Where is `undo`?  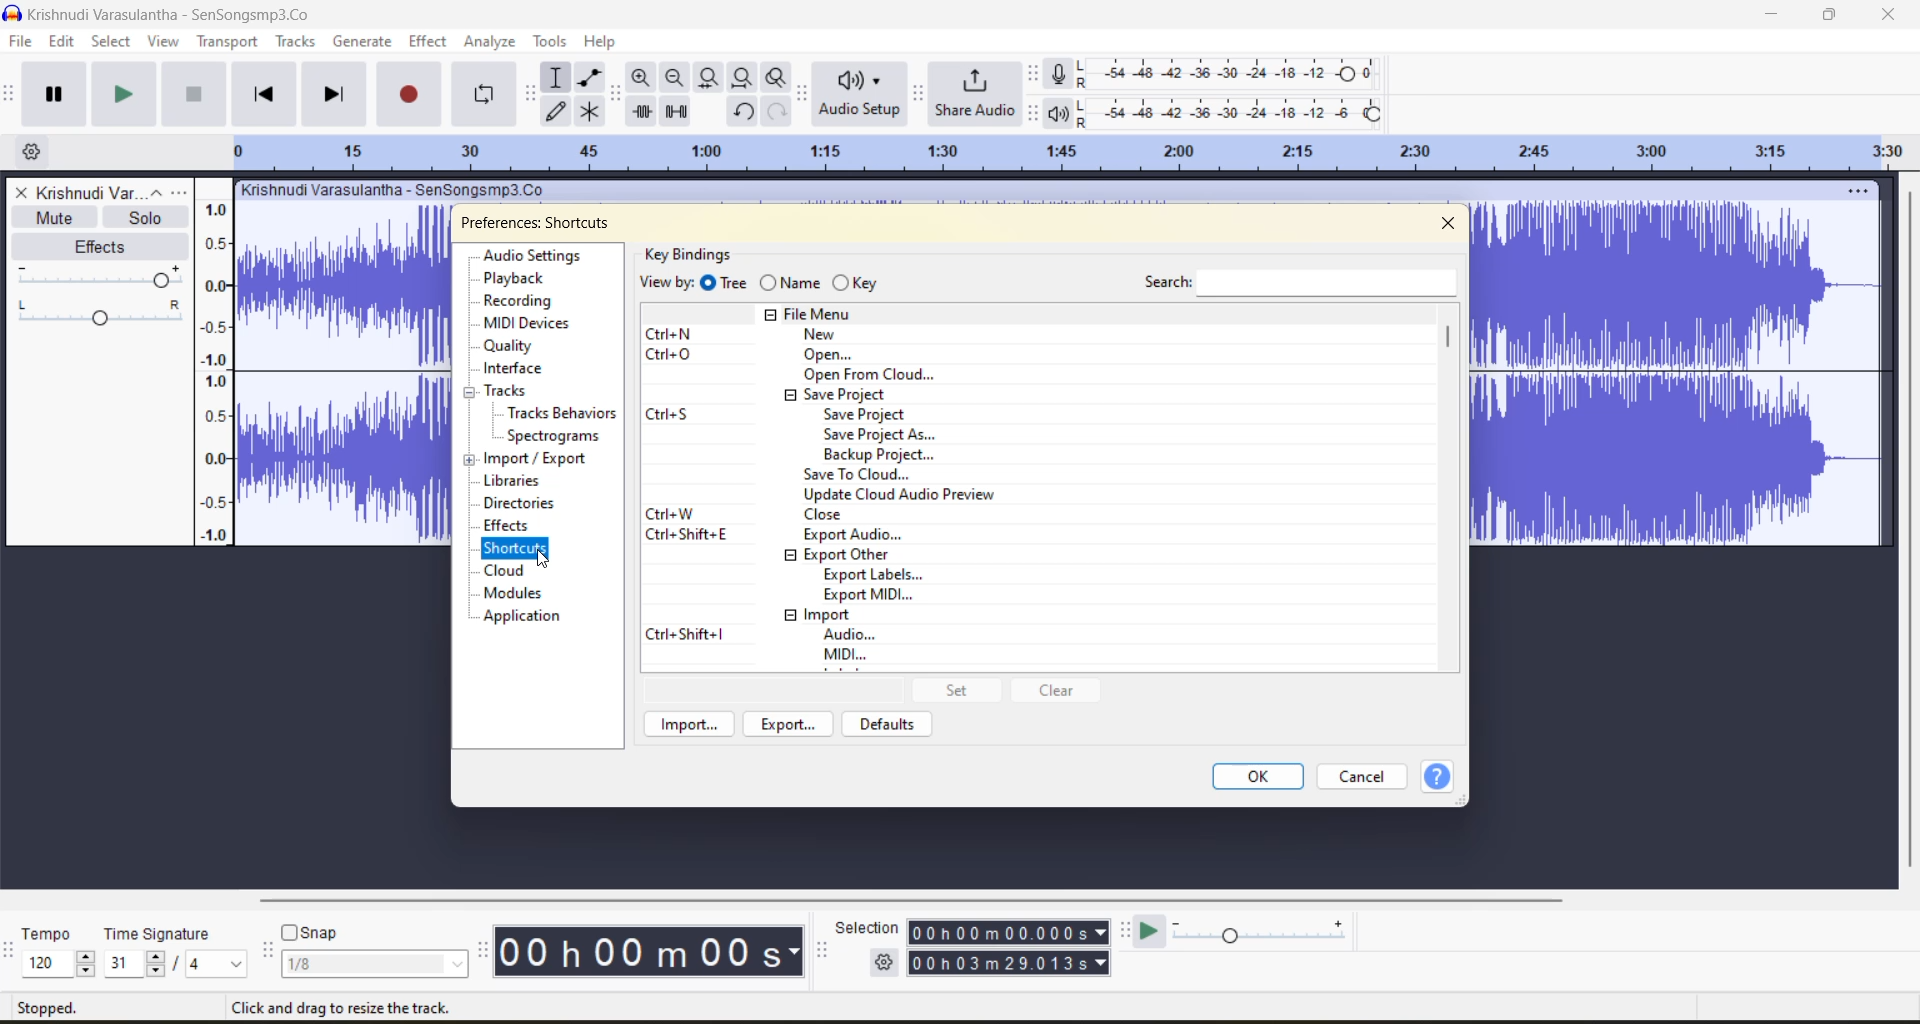
undo is located at coordinates (743, 112).